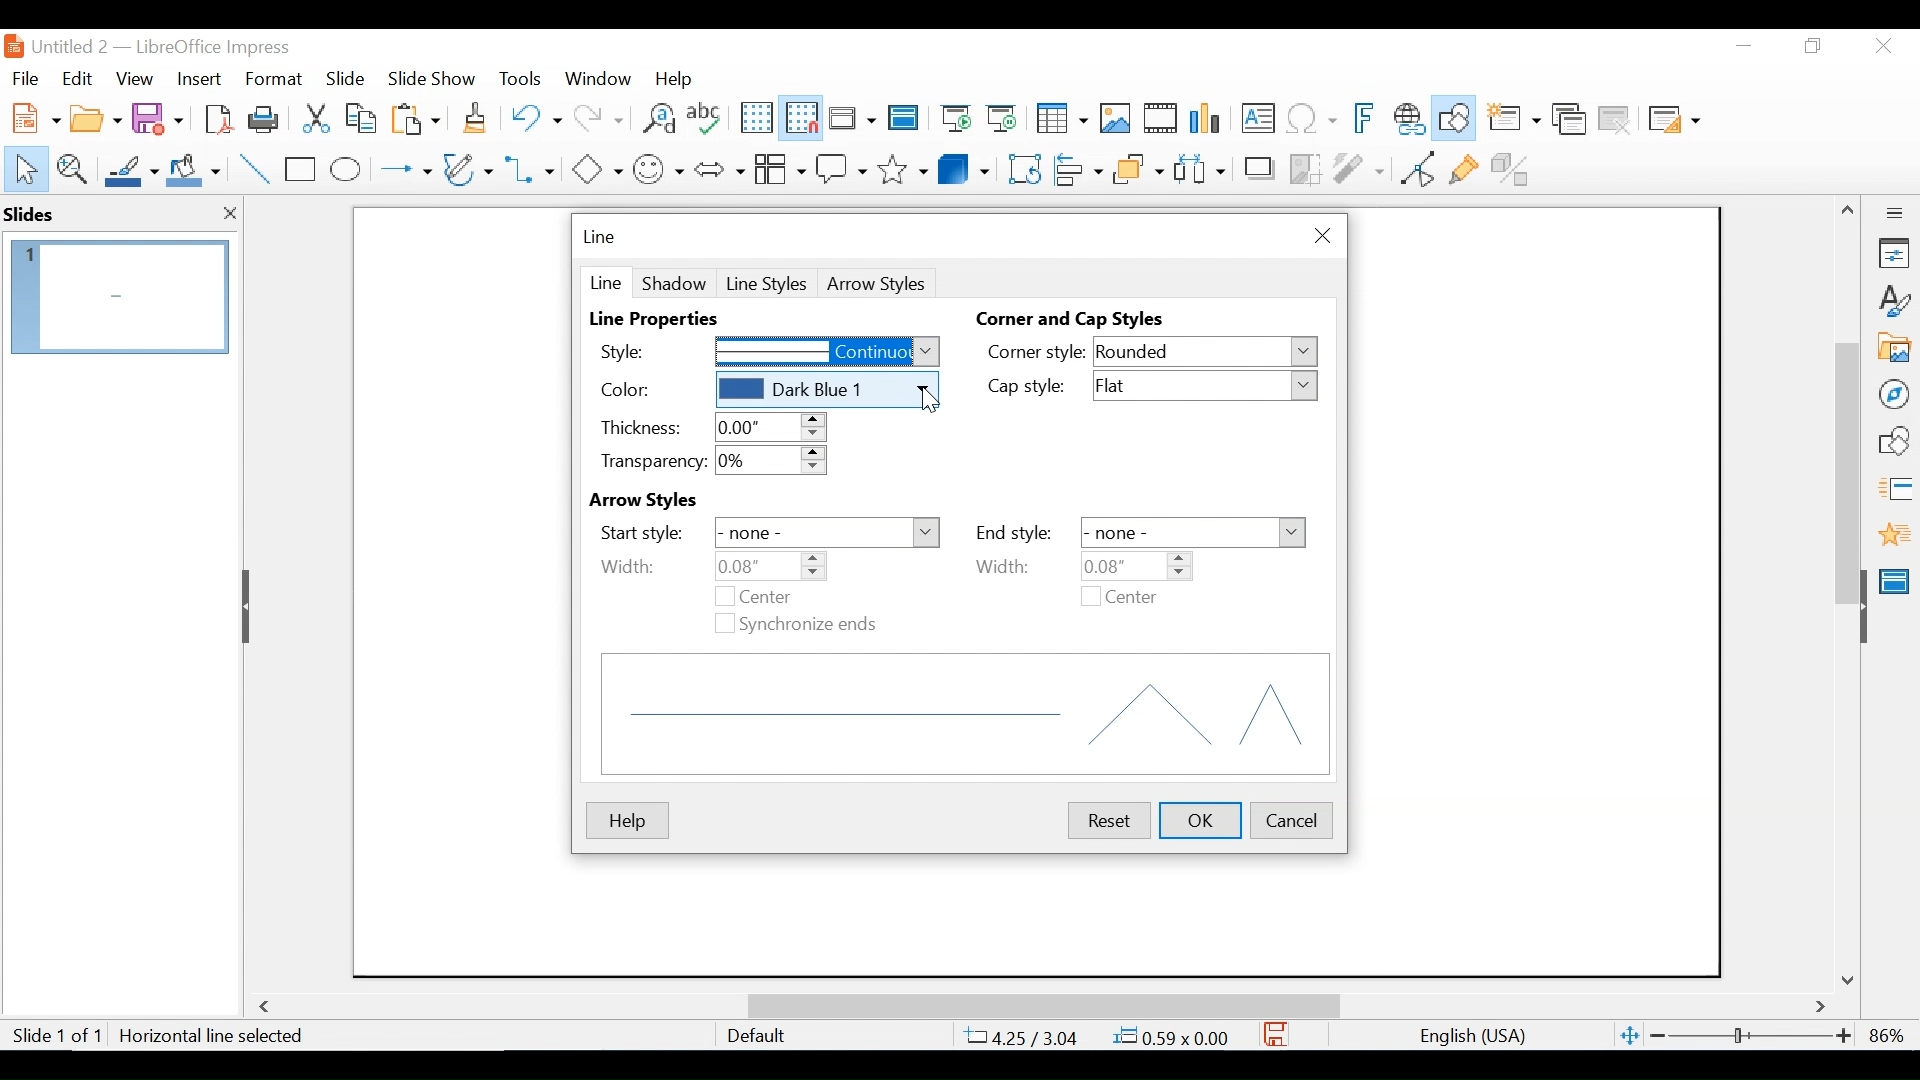 The width and height of the screenshot is (1920, 1080). Describe the element at coordinates (1277, 1034) in the screenshot. I see `Save` at that location.